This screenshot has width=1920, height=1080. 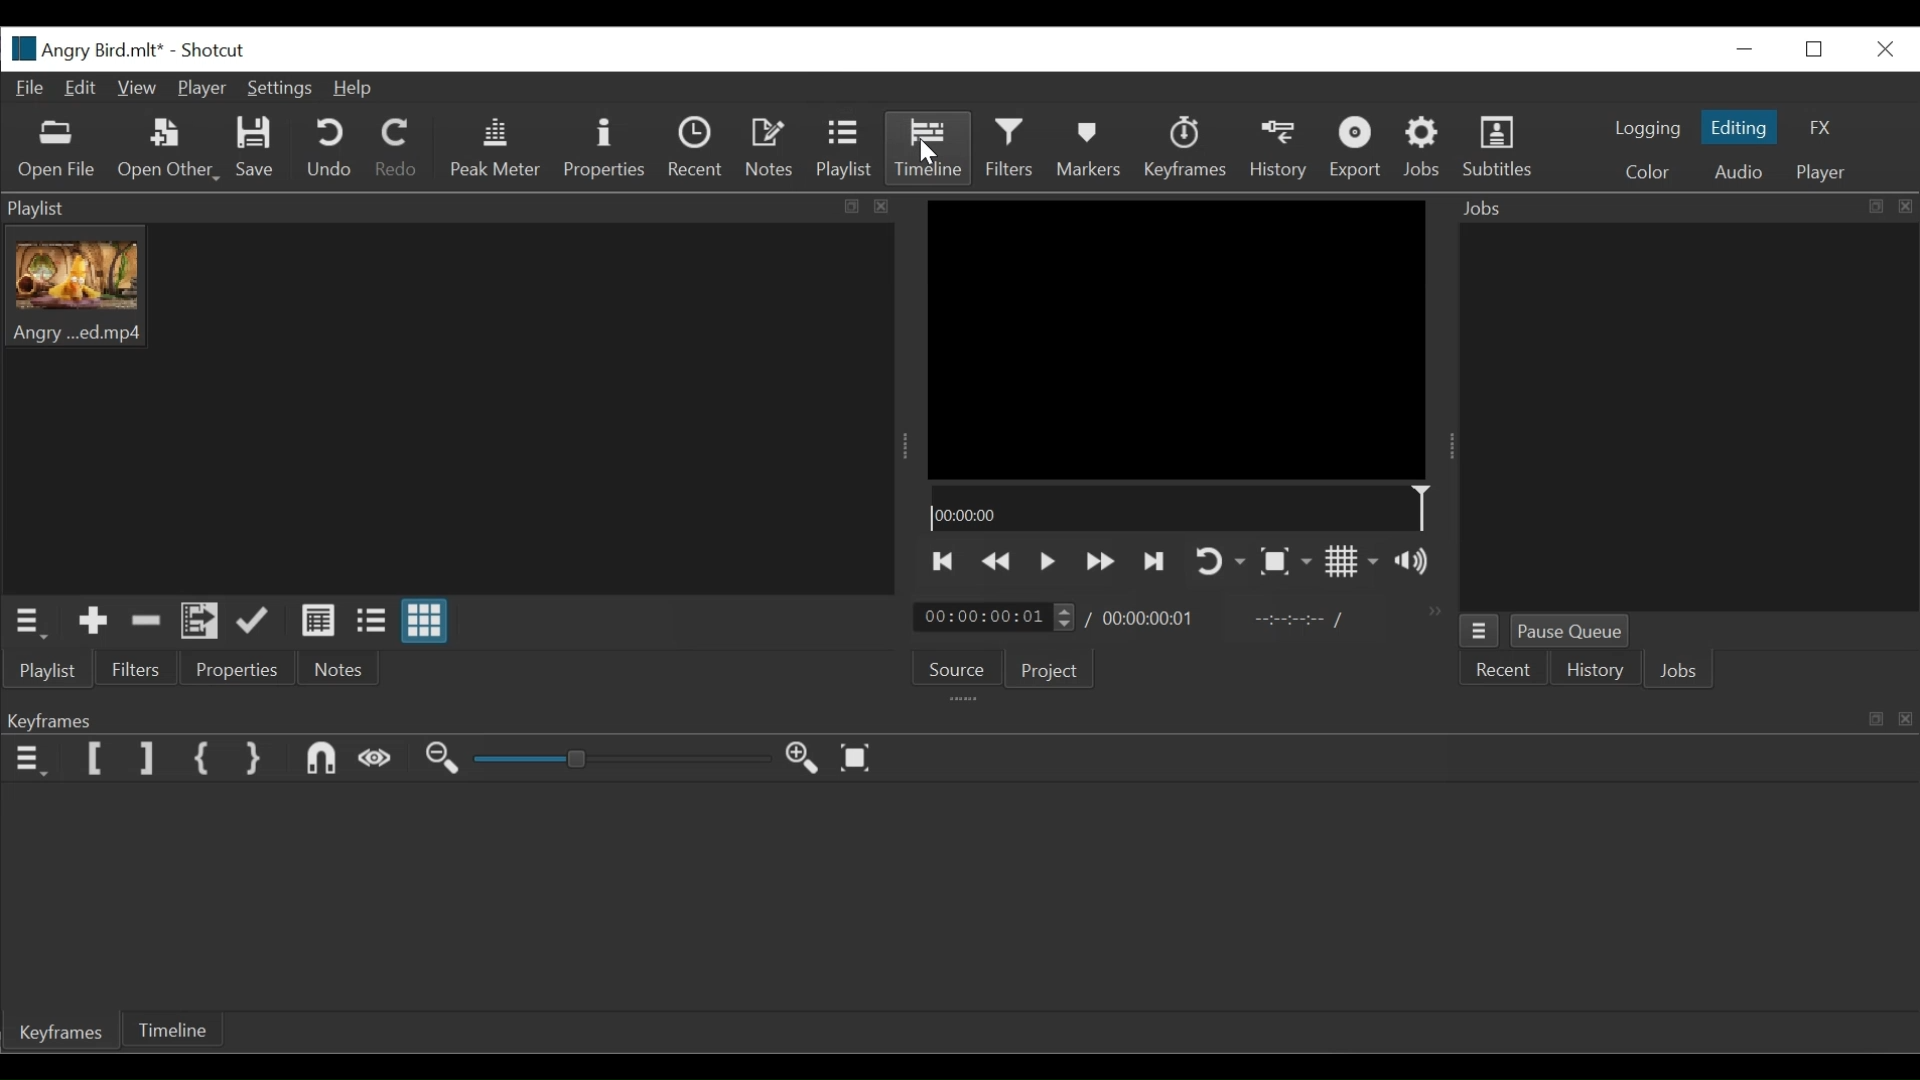 I want to click on Current duration, so click(x=995, y=618).